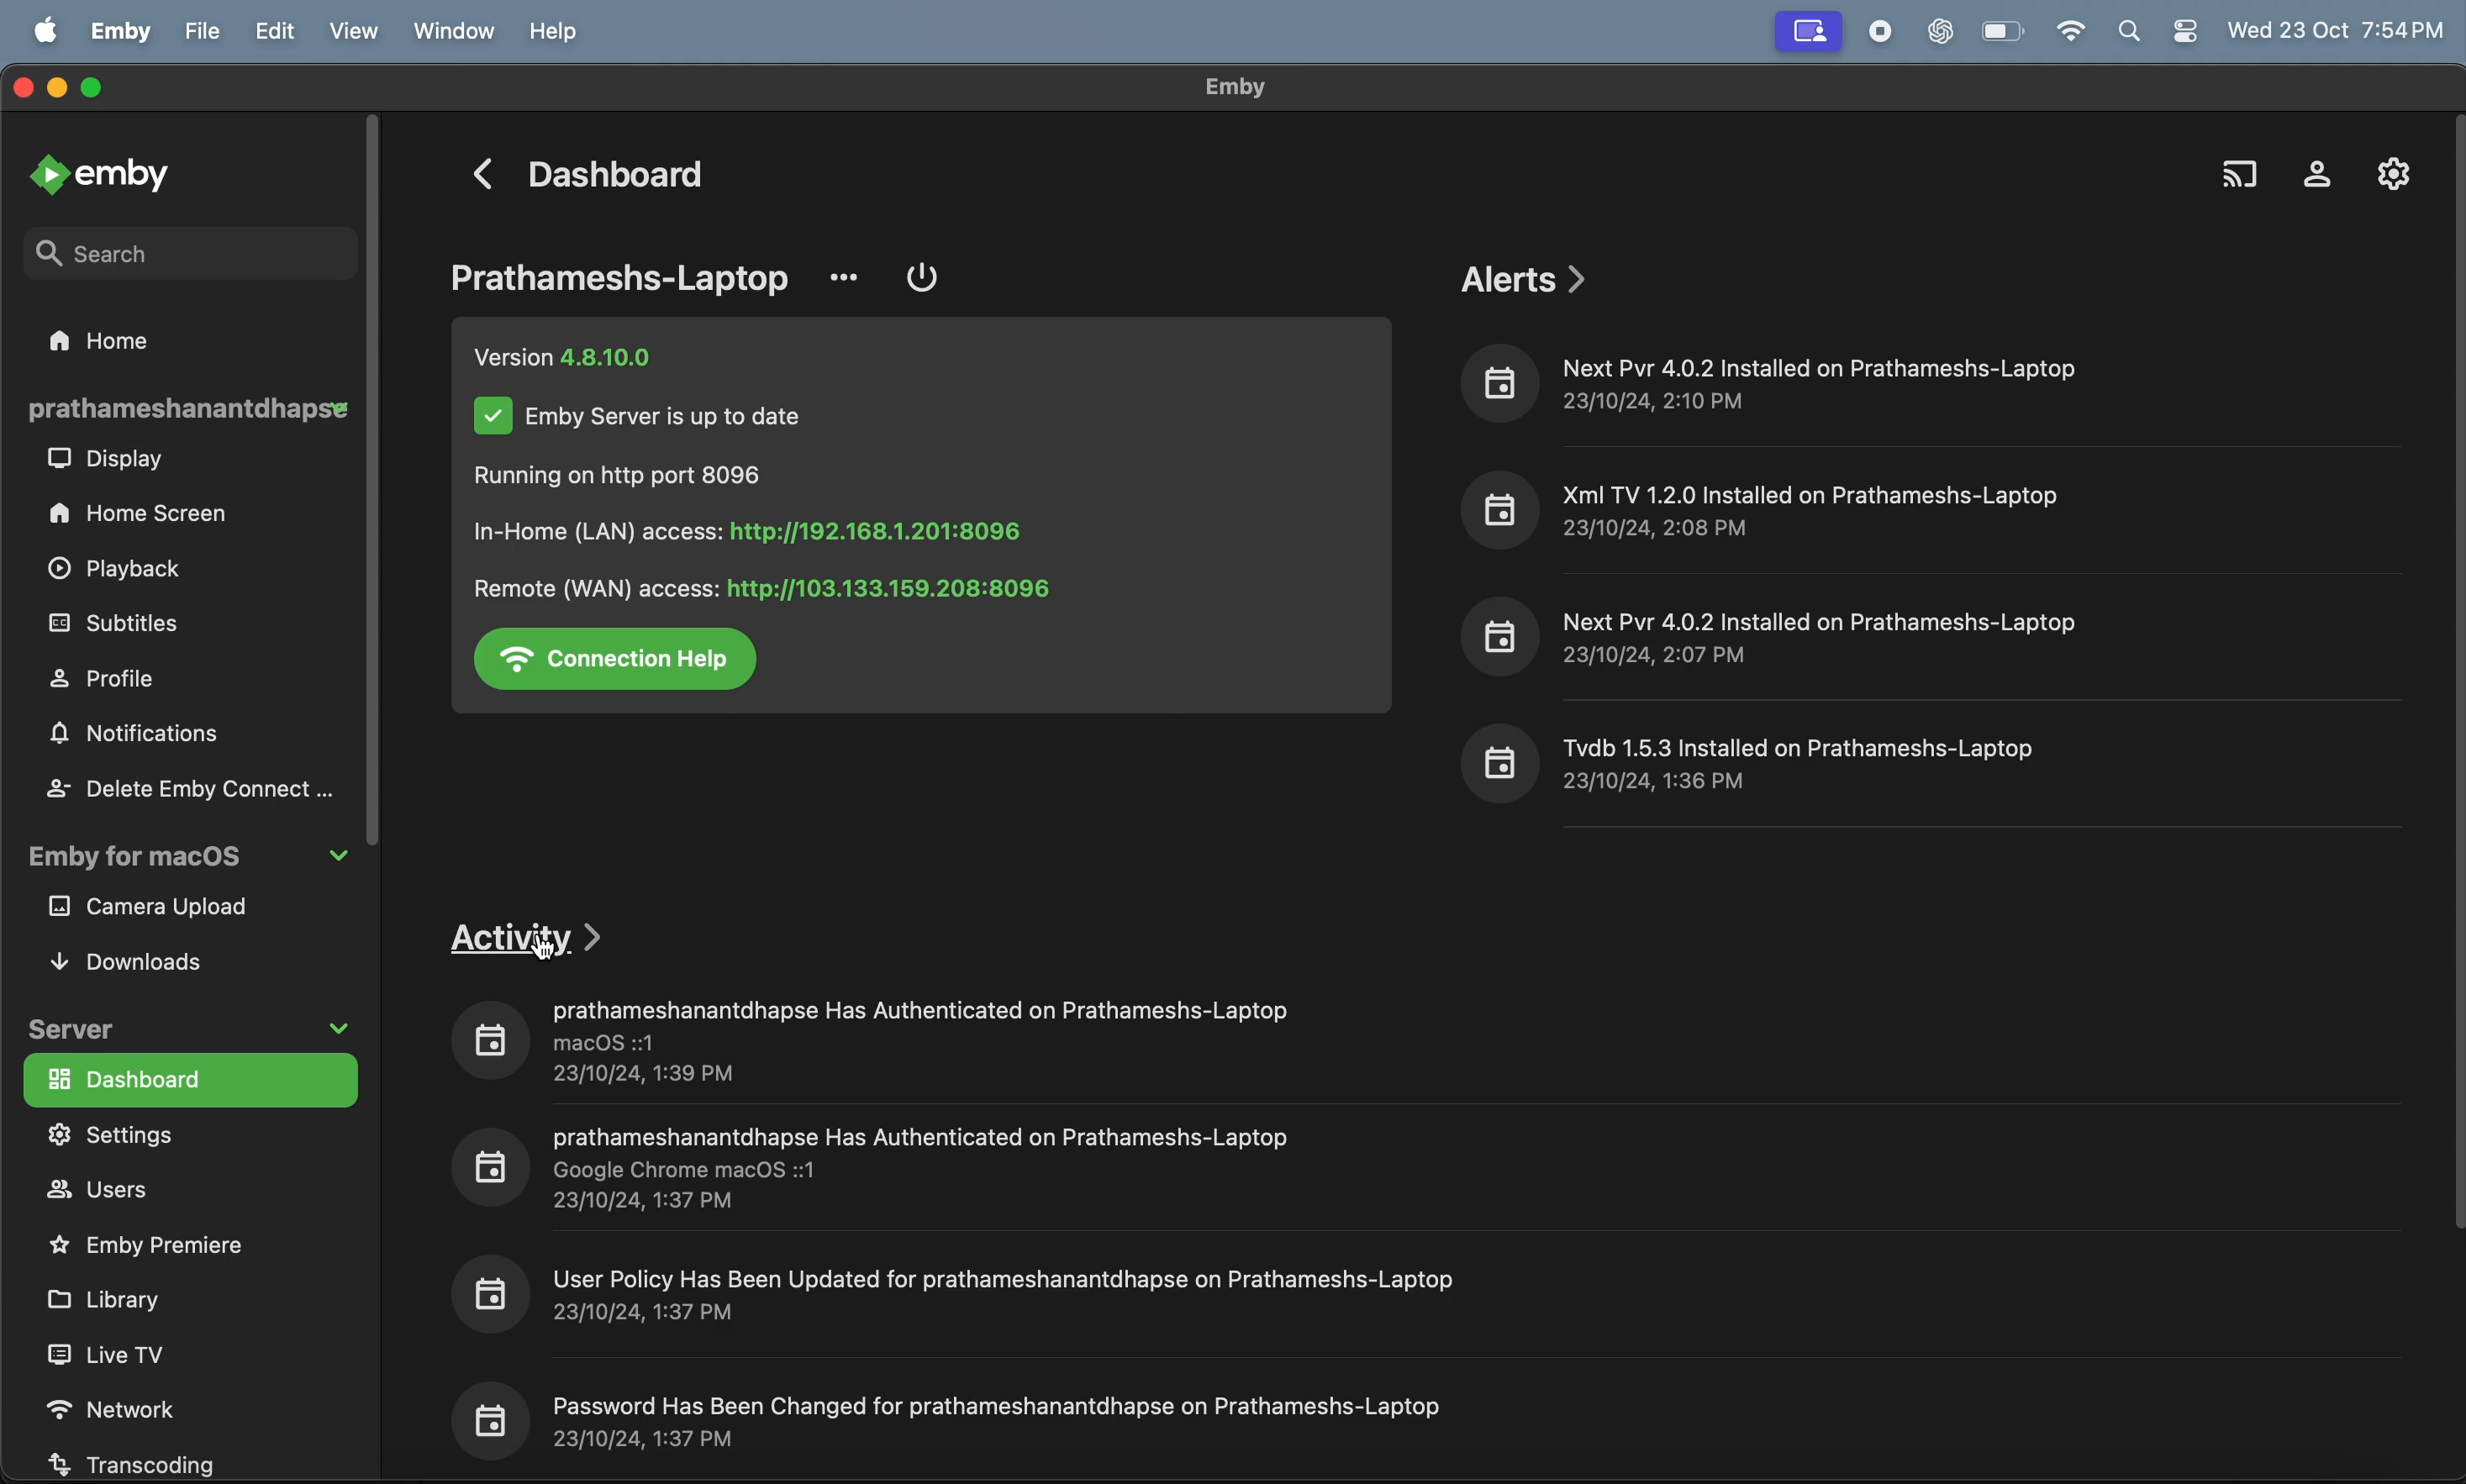  What do you see at coordinates (878, 1171) in the screenshot?
I see `prathameshanantdhapse Has Authenticated on Prathameshs-Laptop
& Google Chrome macOS ::1
23/10/24, 1:37 PM` at bounding box center [878, 1171].